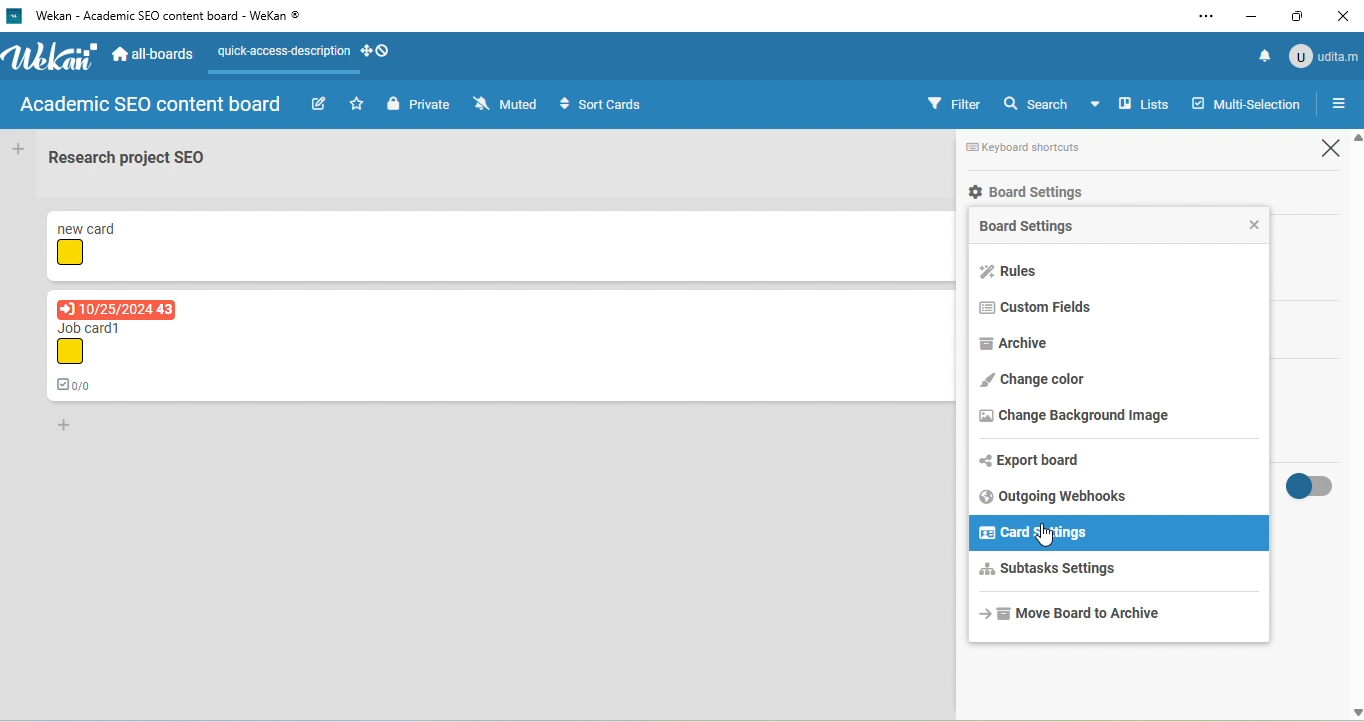 Image resolution: width=1364 pixels, height=722 pixels. I want to click on toggle on/off, so click(1310, 489).